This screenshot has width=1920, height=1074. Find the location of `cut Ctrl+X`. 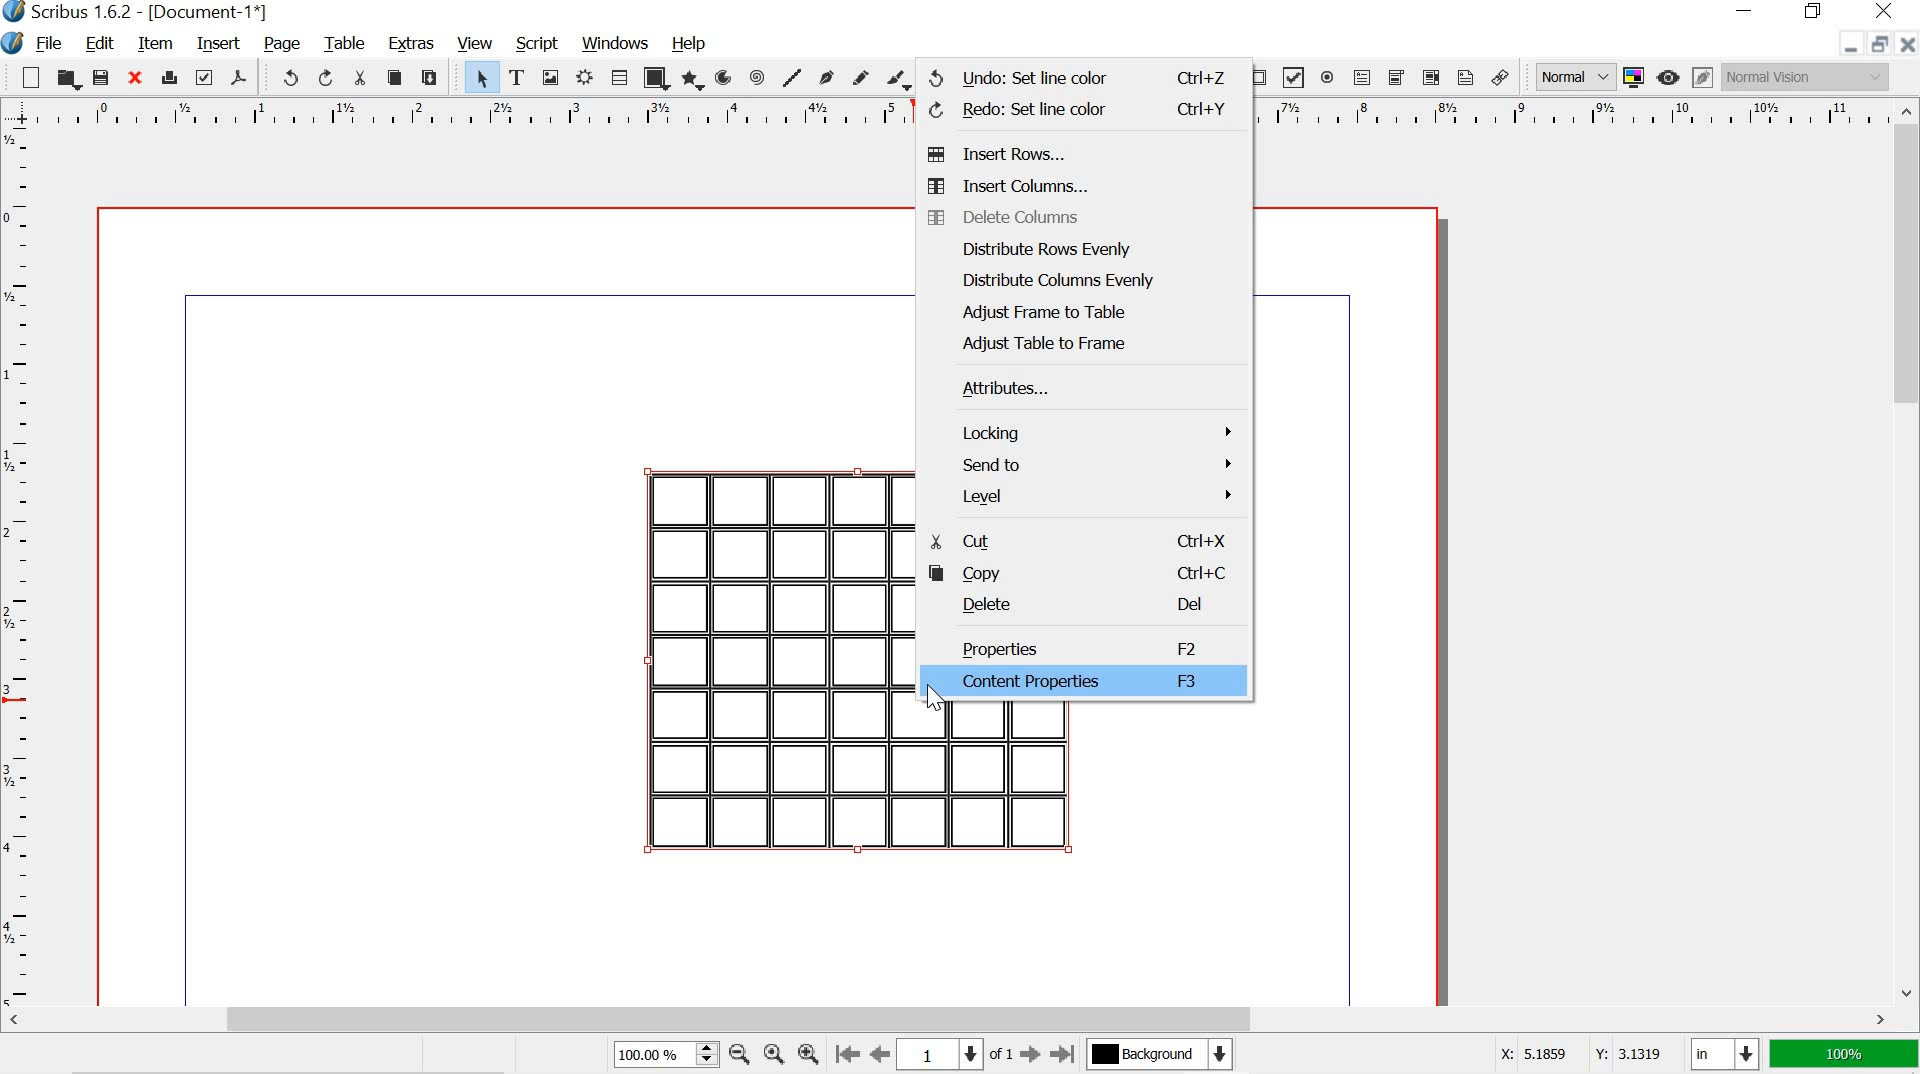

cut Ctrl+X is located at coordinates (1085, 539).